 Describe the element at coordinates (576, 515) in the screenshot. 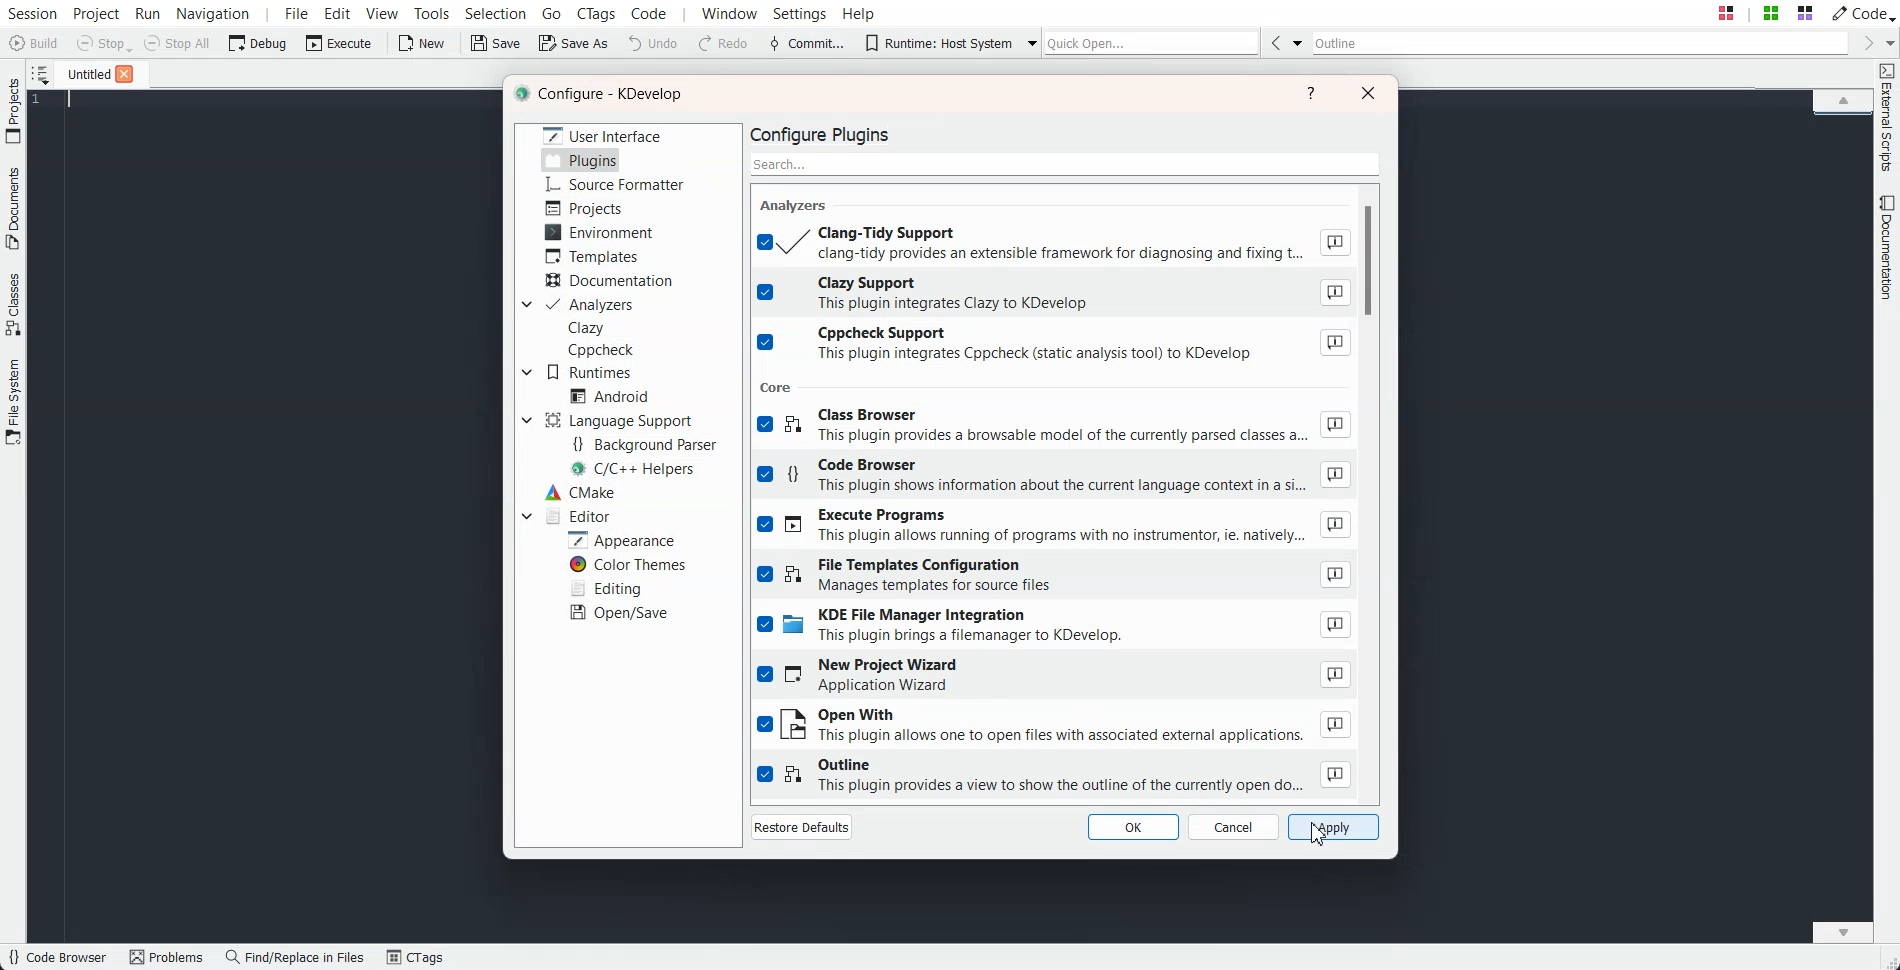

I see `Editor` at that location.